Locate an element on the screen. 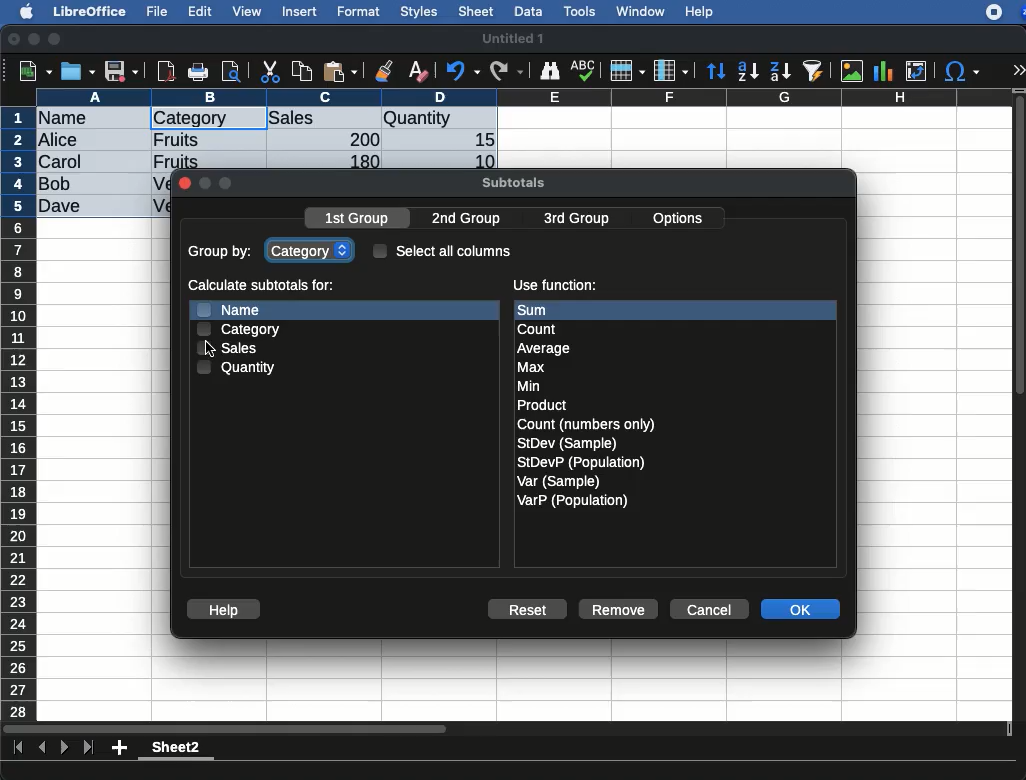 The height and width of the screenshot is (780, 1026). 2nd group is located at coordinates (471, 219).